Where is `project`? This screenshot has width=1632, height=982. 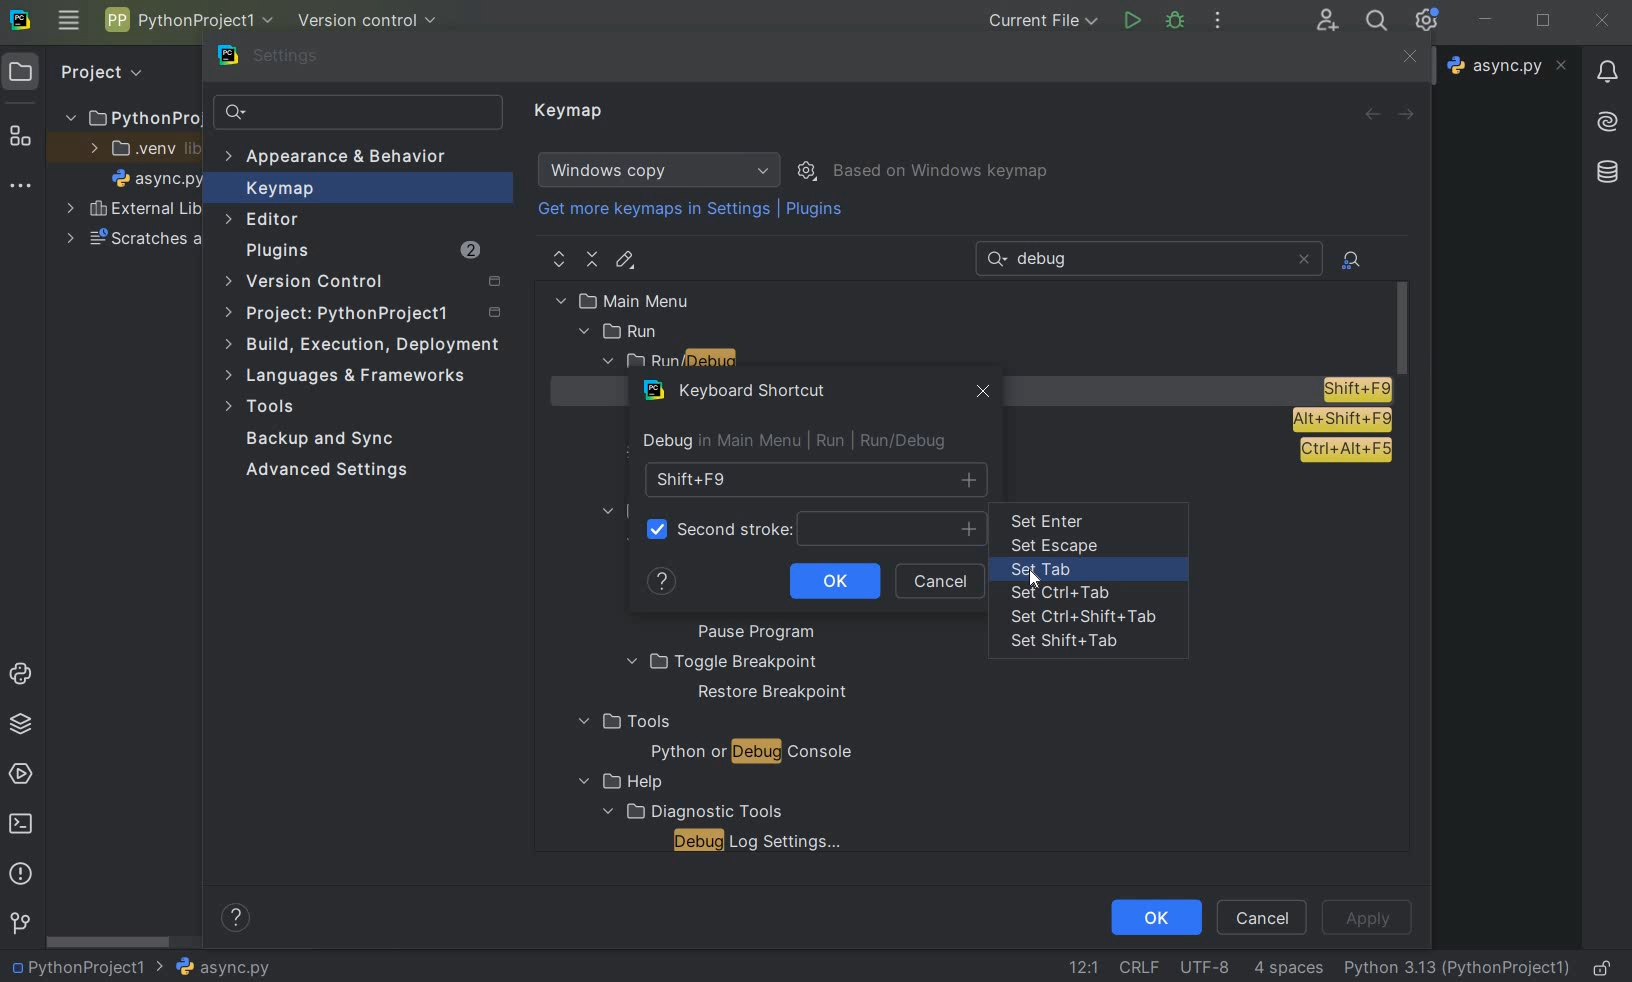 project is located at coordinates (366, 316).